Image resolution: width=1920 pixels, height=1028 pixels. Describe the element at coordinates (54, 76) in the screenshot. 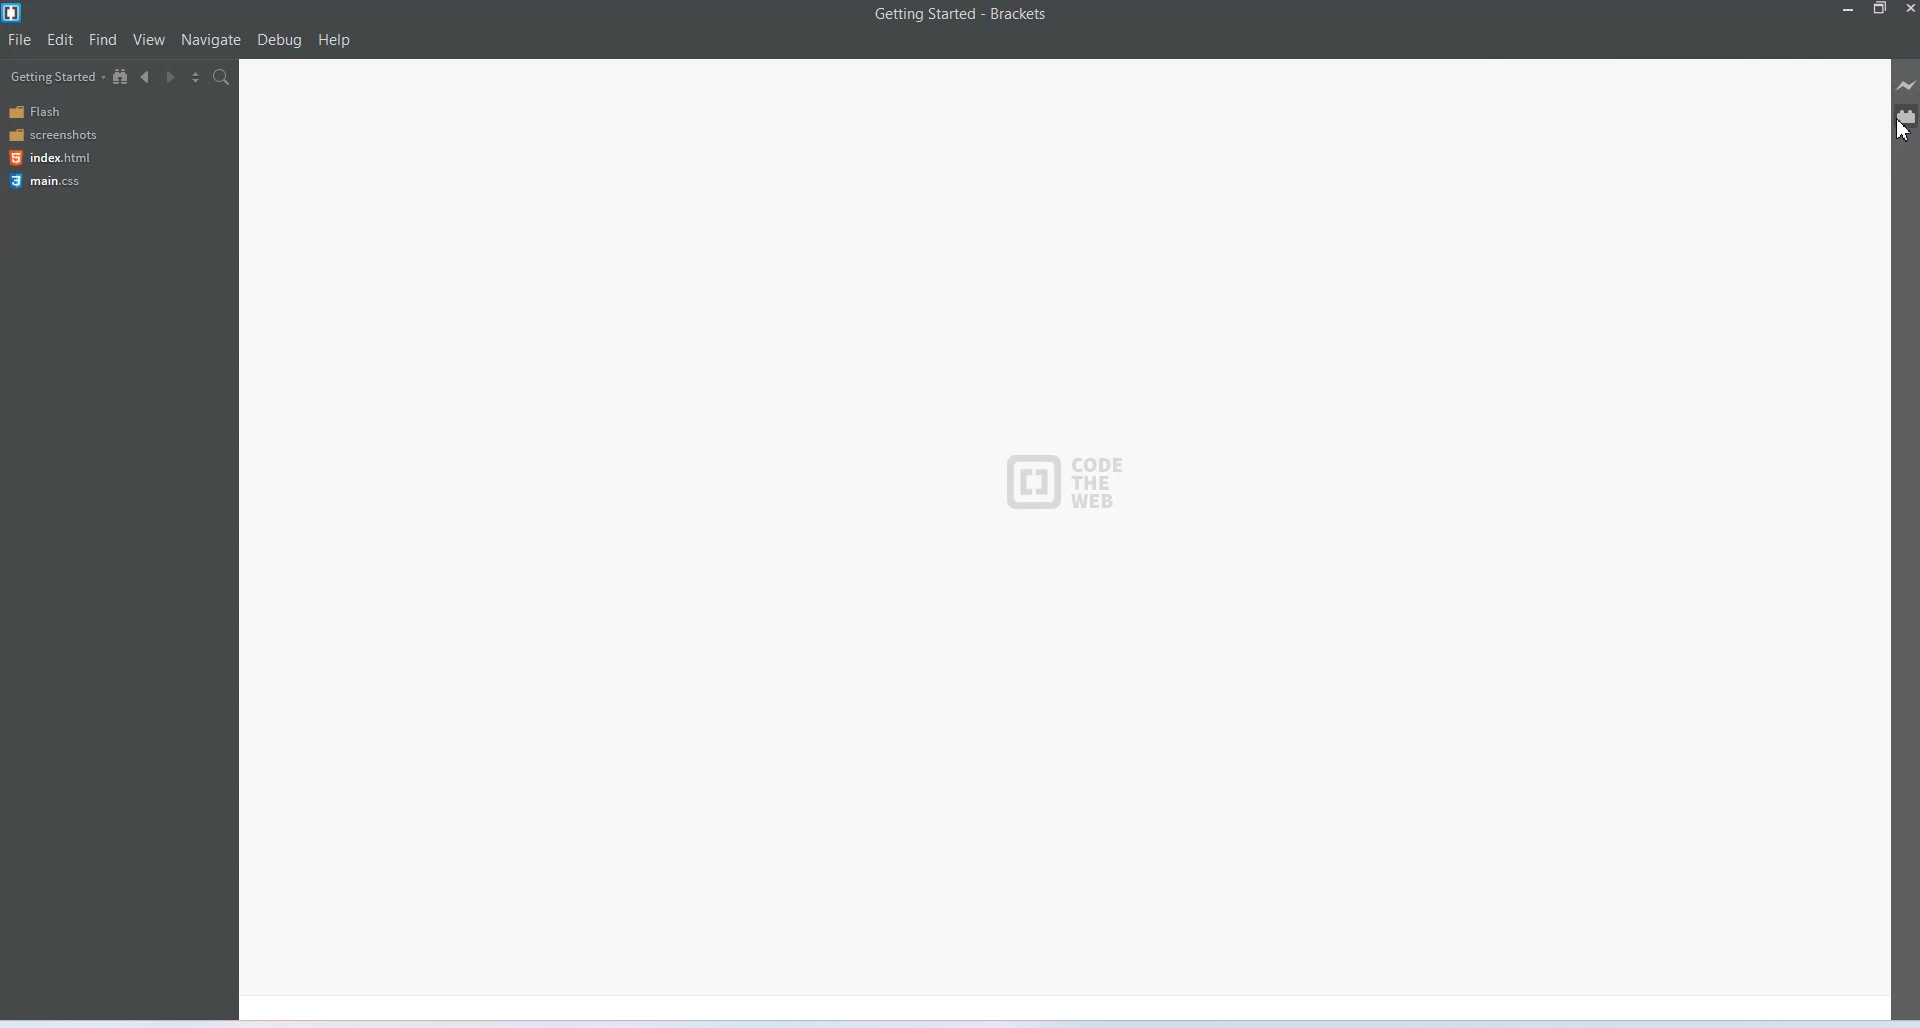

I see `Getting Started` at that location.